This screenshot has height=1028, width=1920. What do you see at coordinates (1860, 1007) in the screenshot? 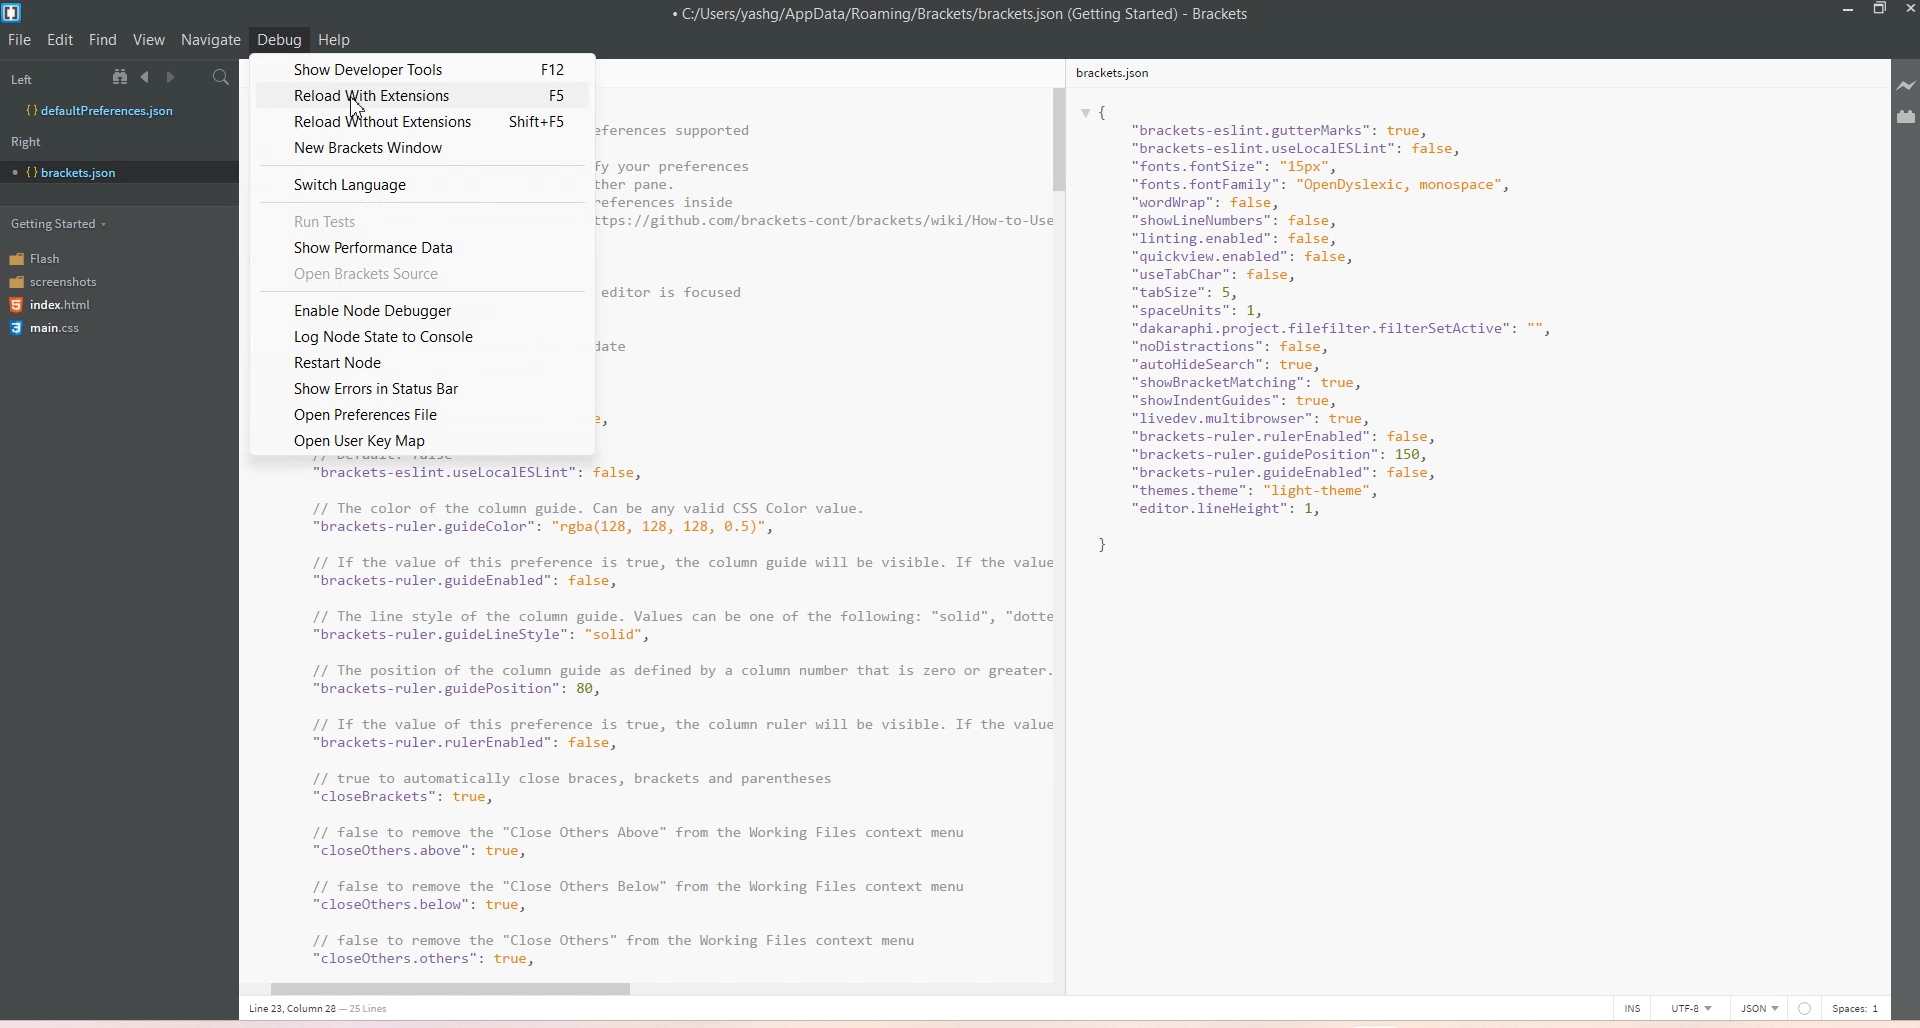
I see `Spaces` at bounding box center [1860, 1007].